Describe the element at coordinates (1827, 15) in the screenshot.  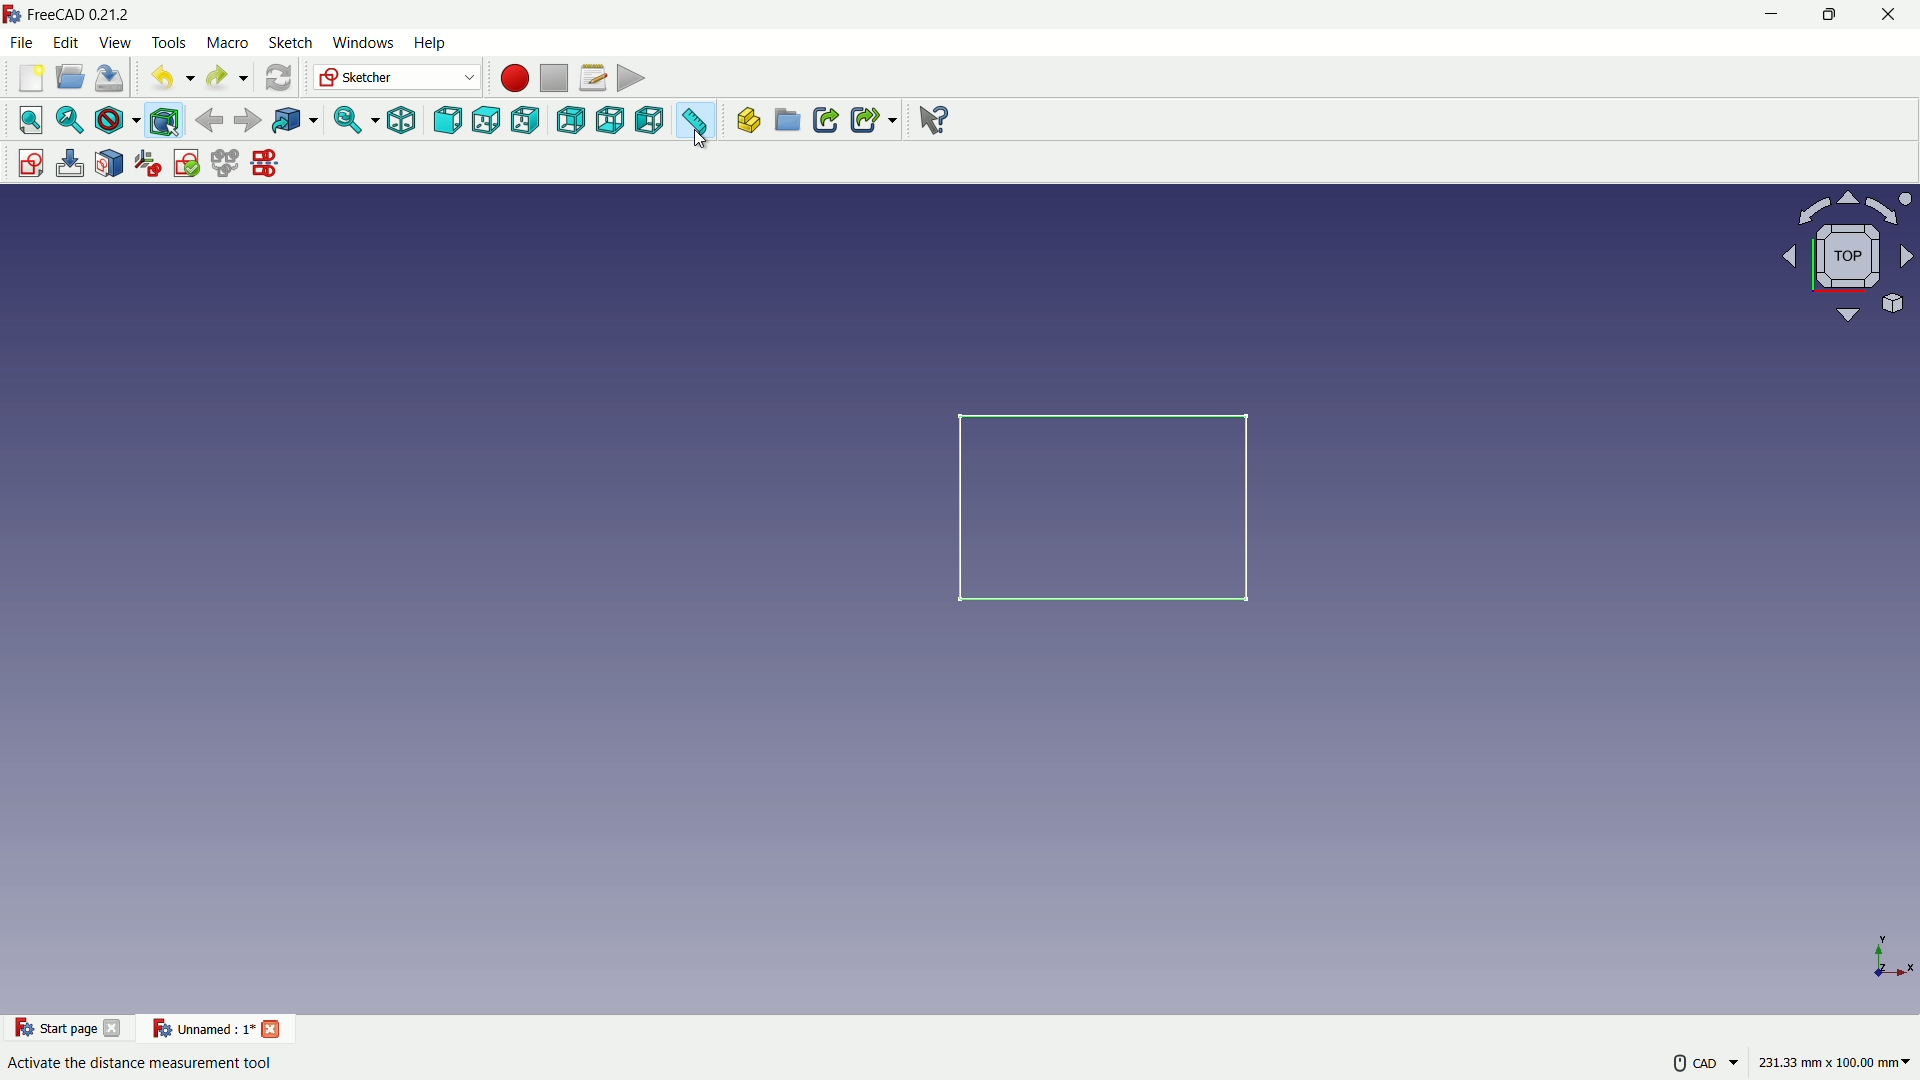
I see `maximize or restore` at that location.